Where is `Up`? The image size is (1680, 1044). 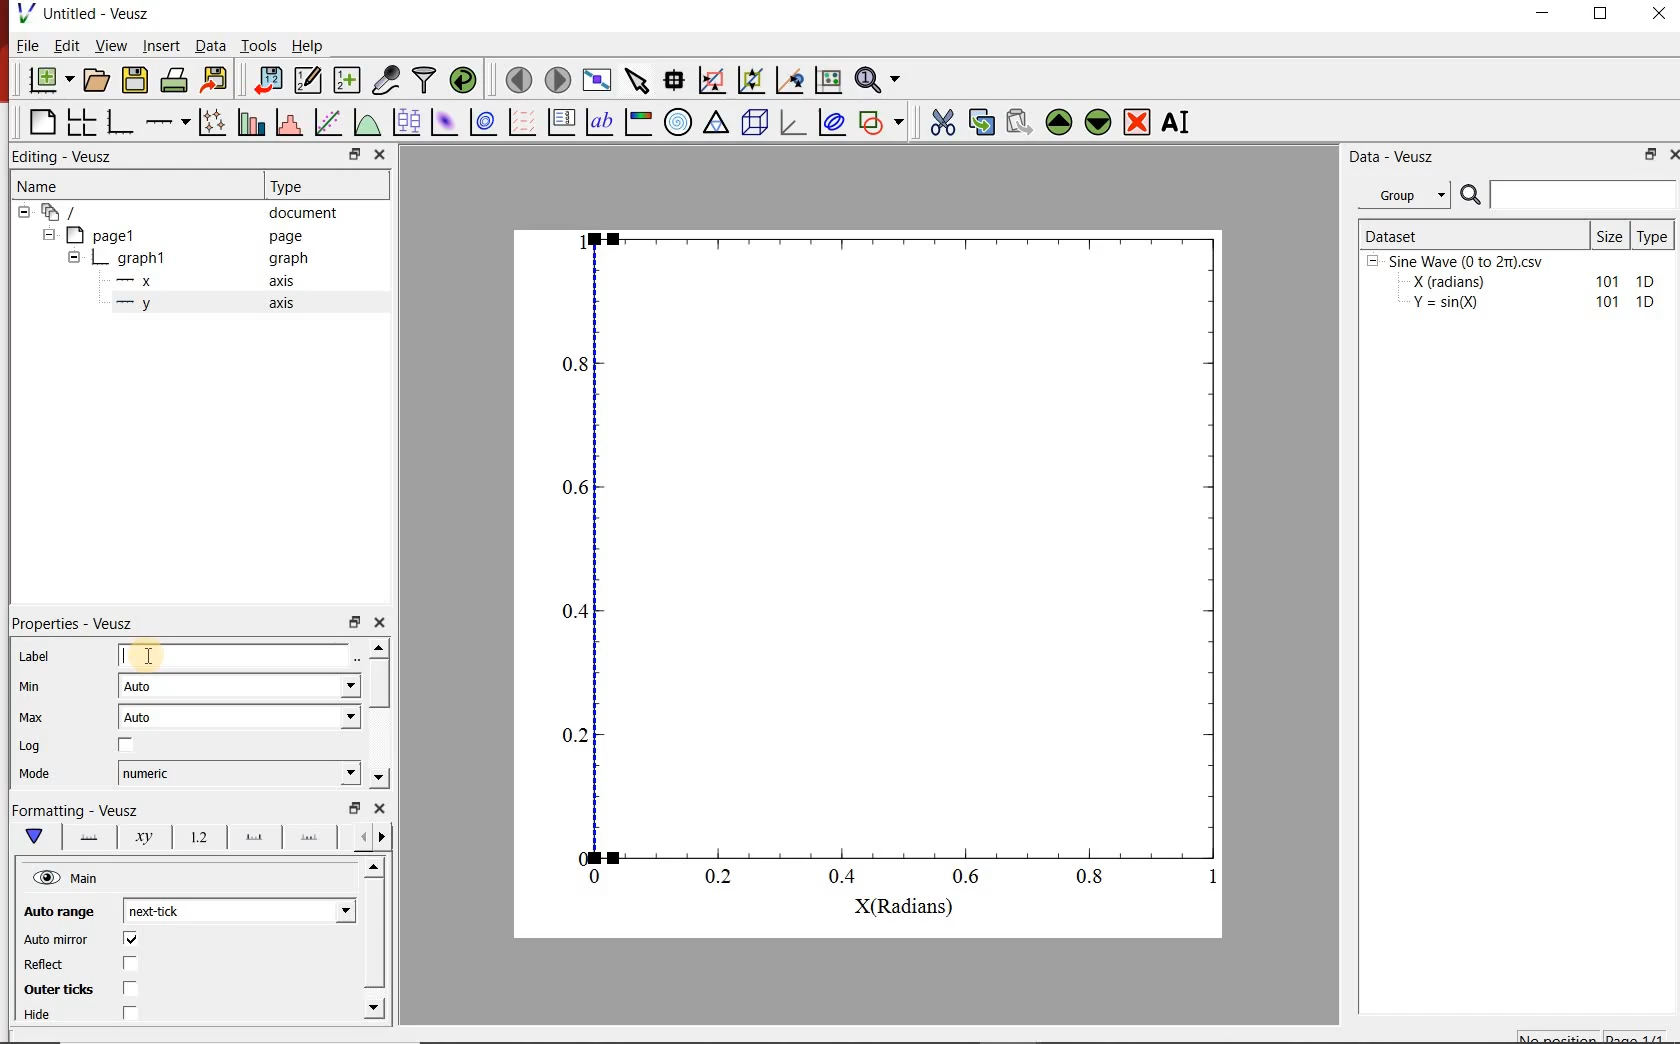 Up is located at coordinates (373, 868).